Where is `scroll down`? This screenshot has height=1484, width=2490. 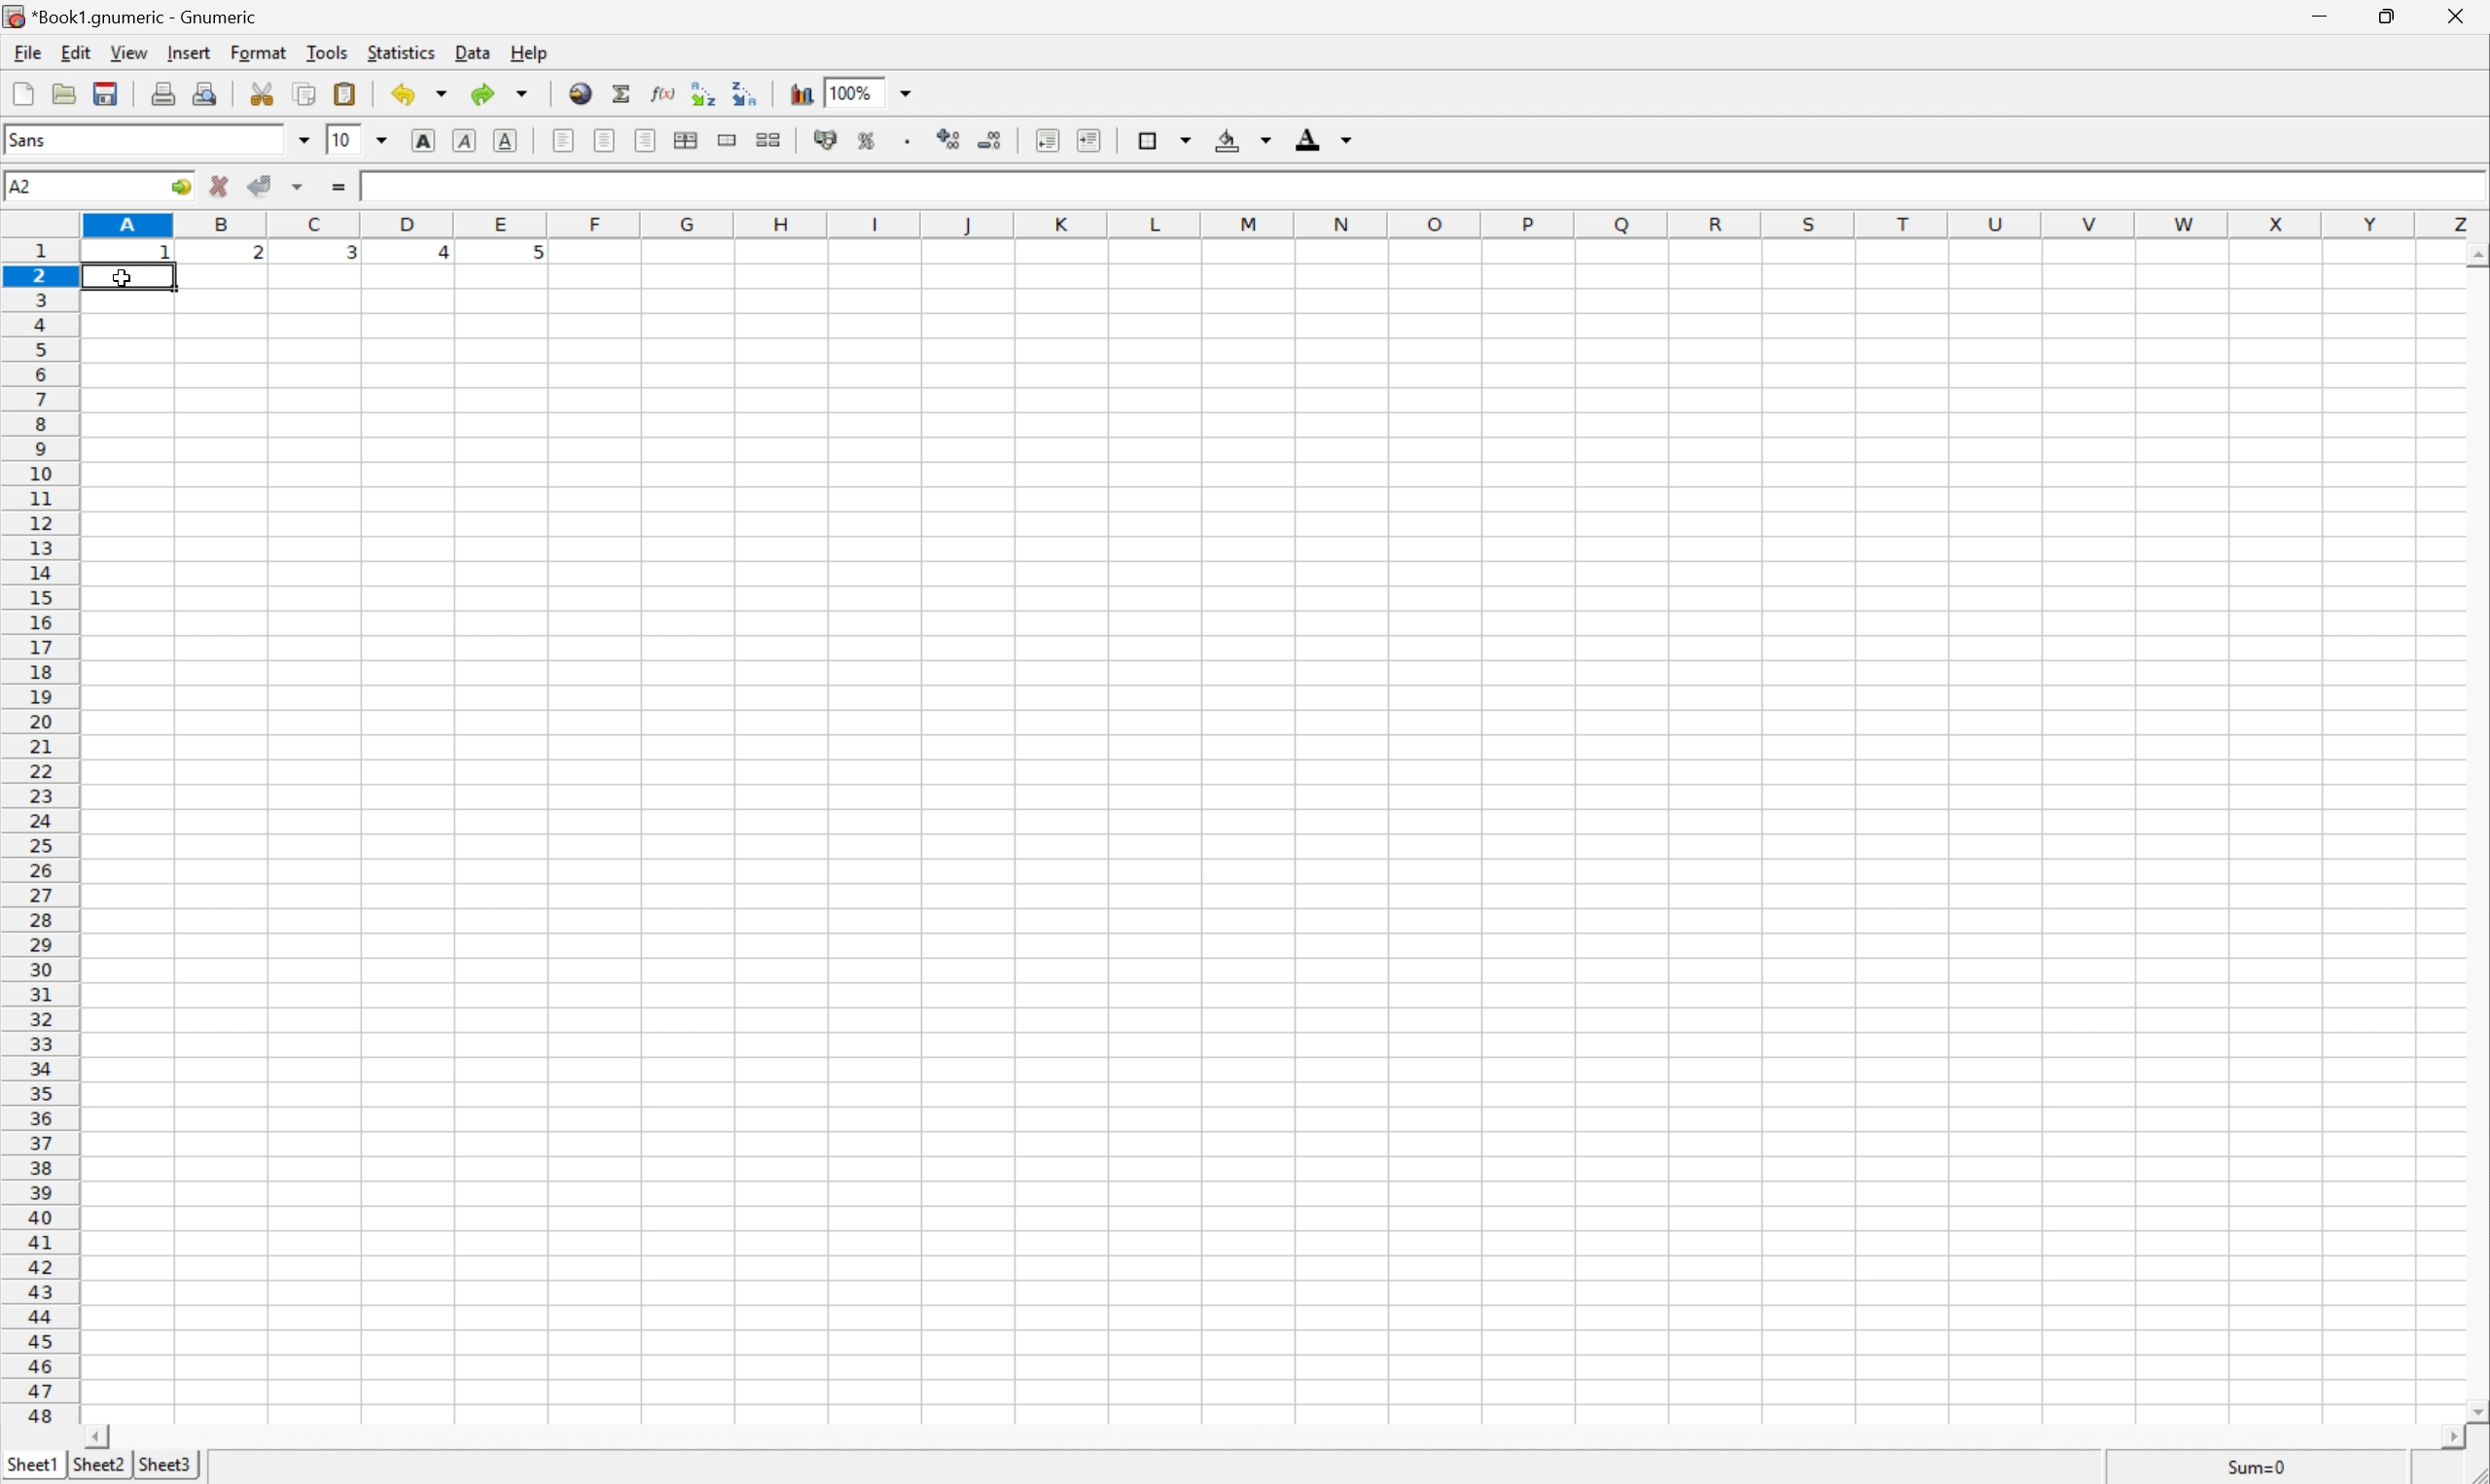
scroll down is located at coordinates (2474, 1403).